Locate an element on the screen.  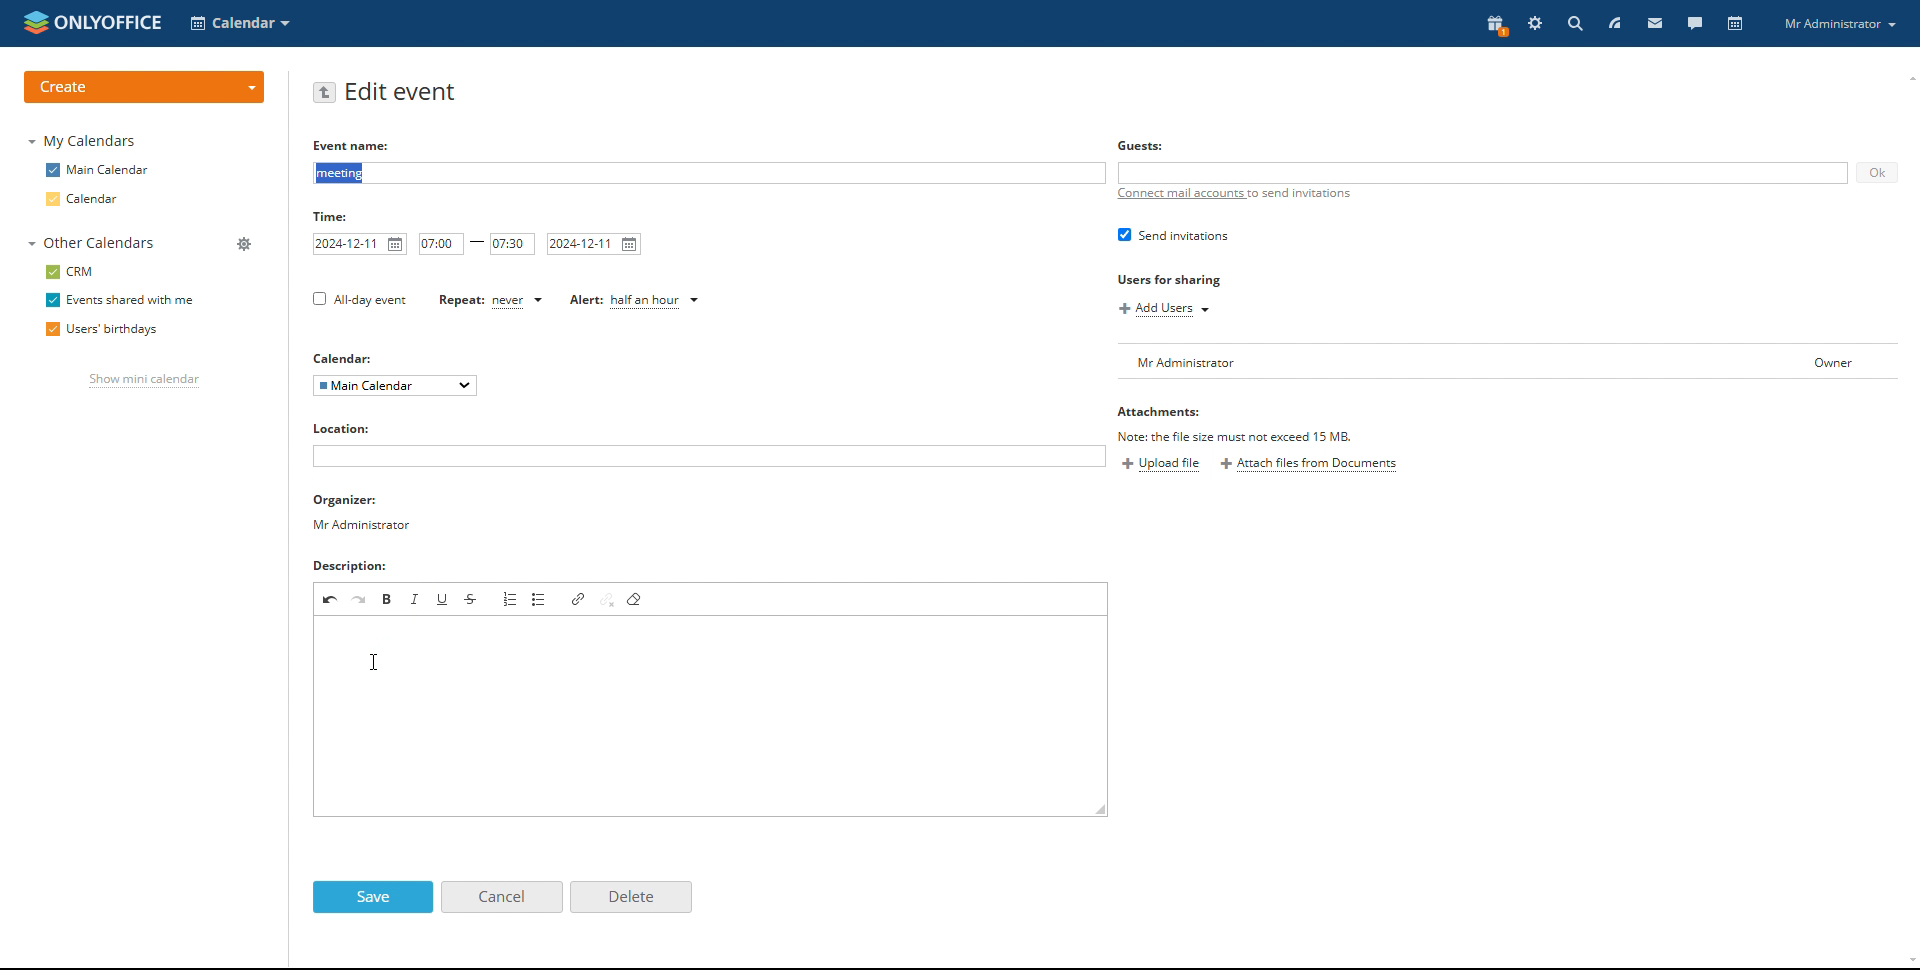
save is located at coordinates (371, 898).